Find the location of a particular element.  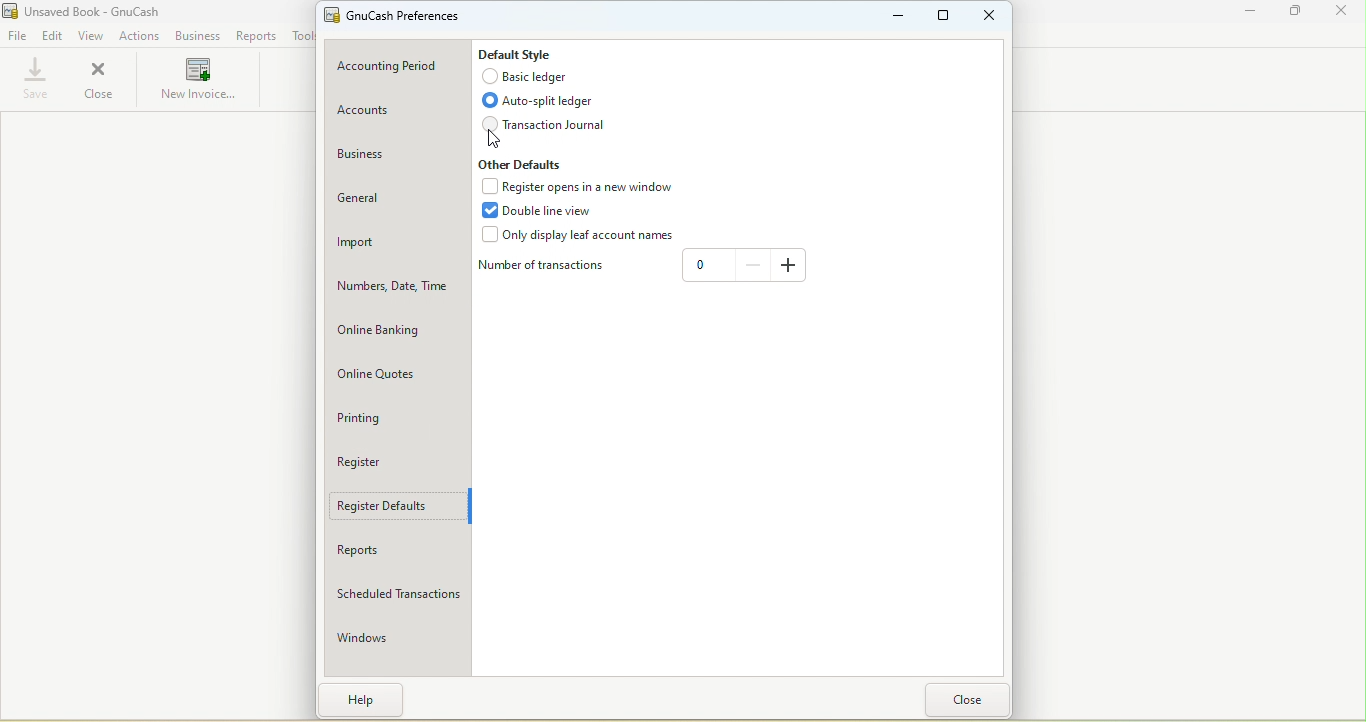

New invoices is located at coordinates (194, 82).